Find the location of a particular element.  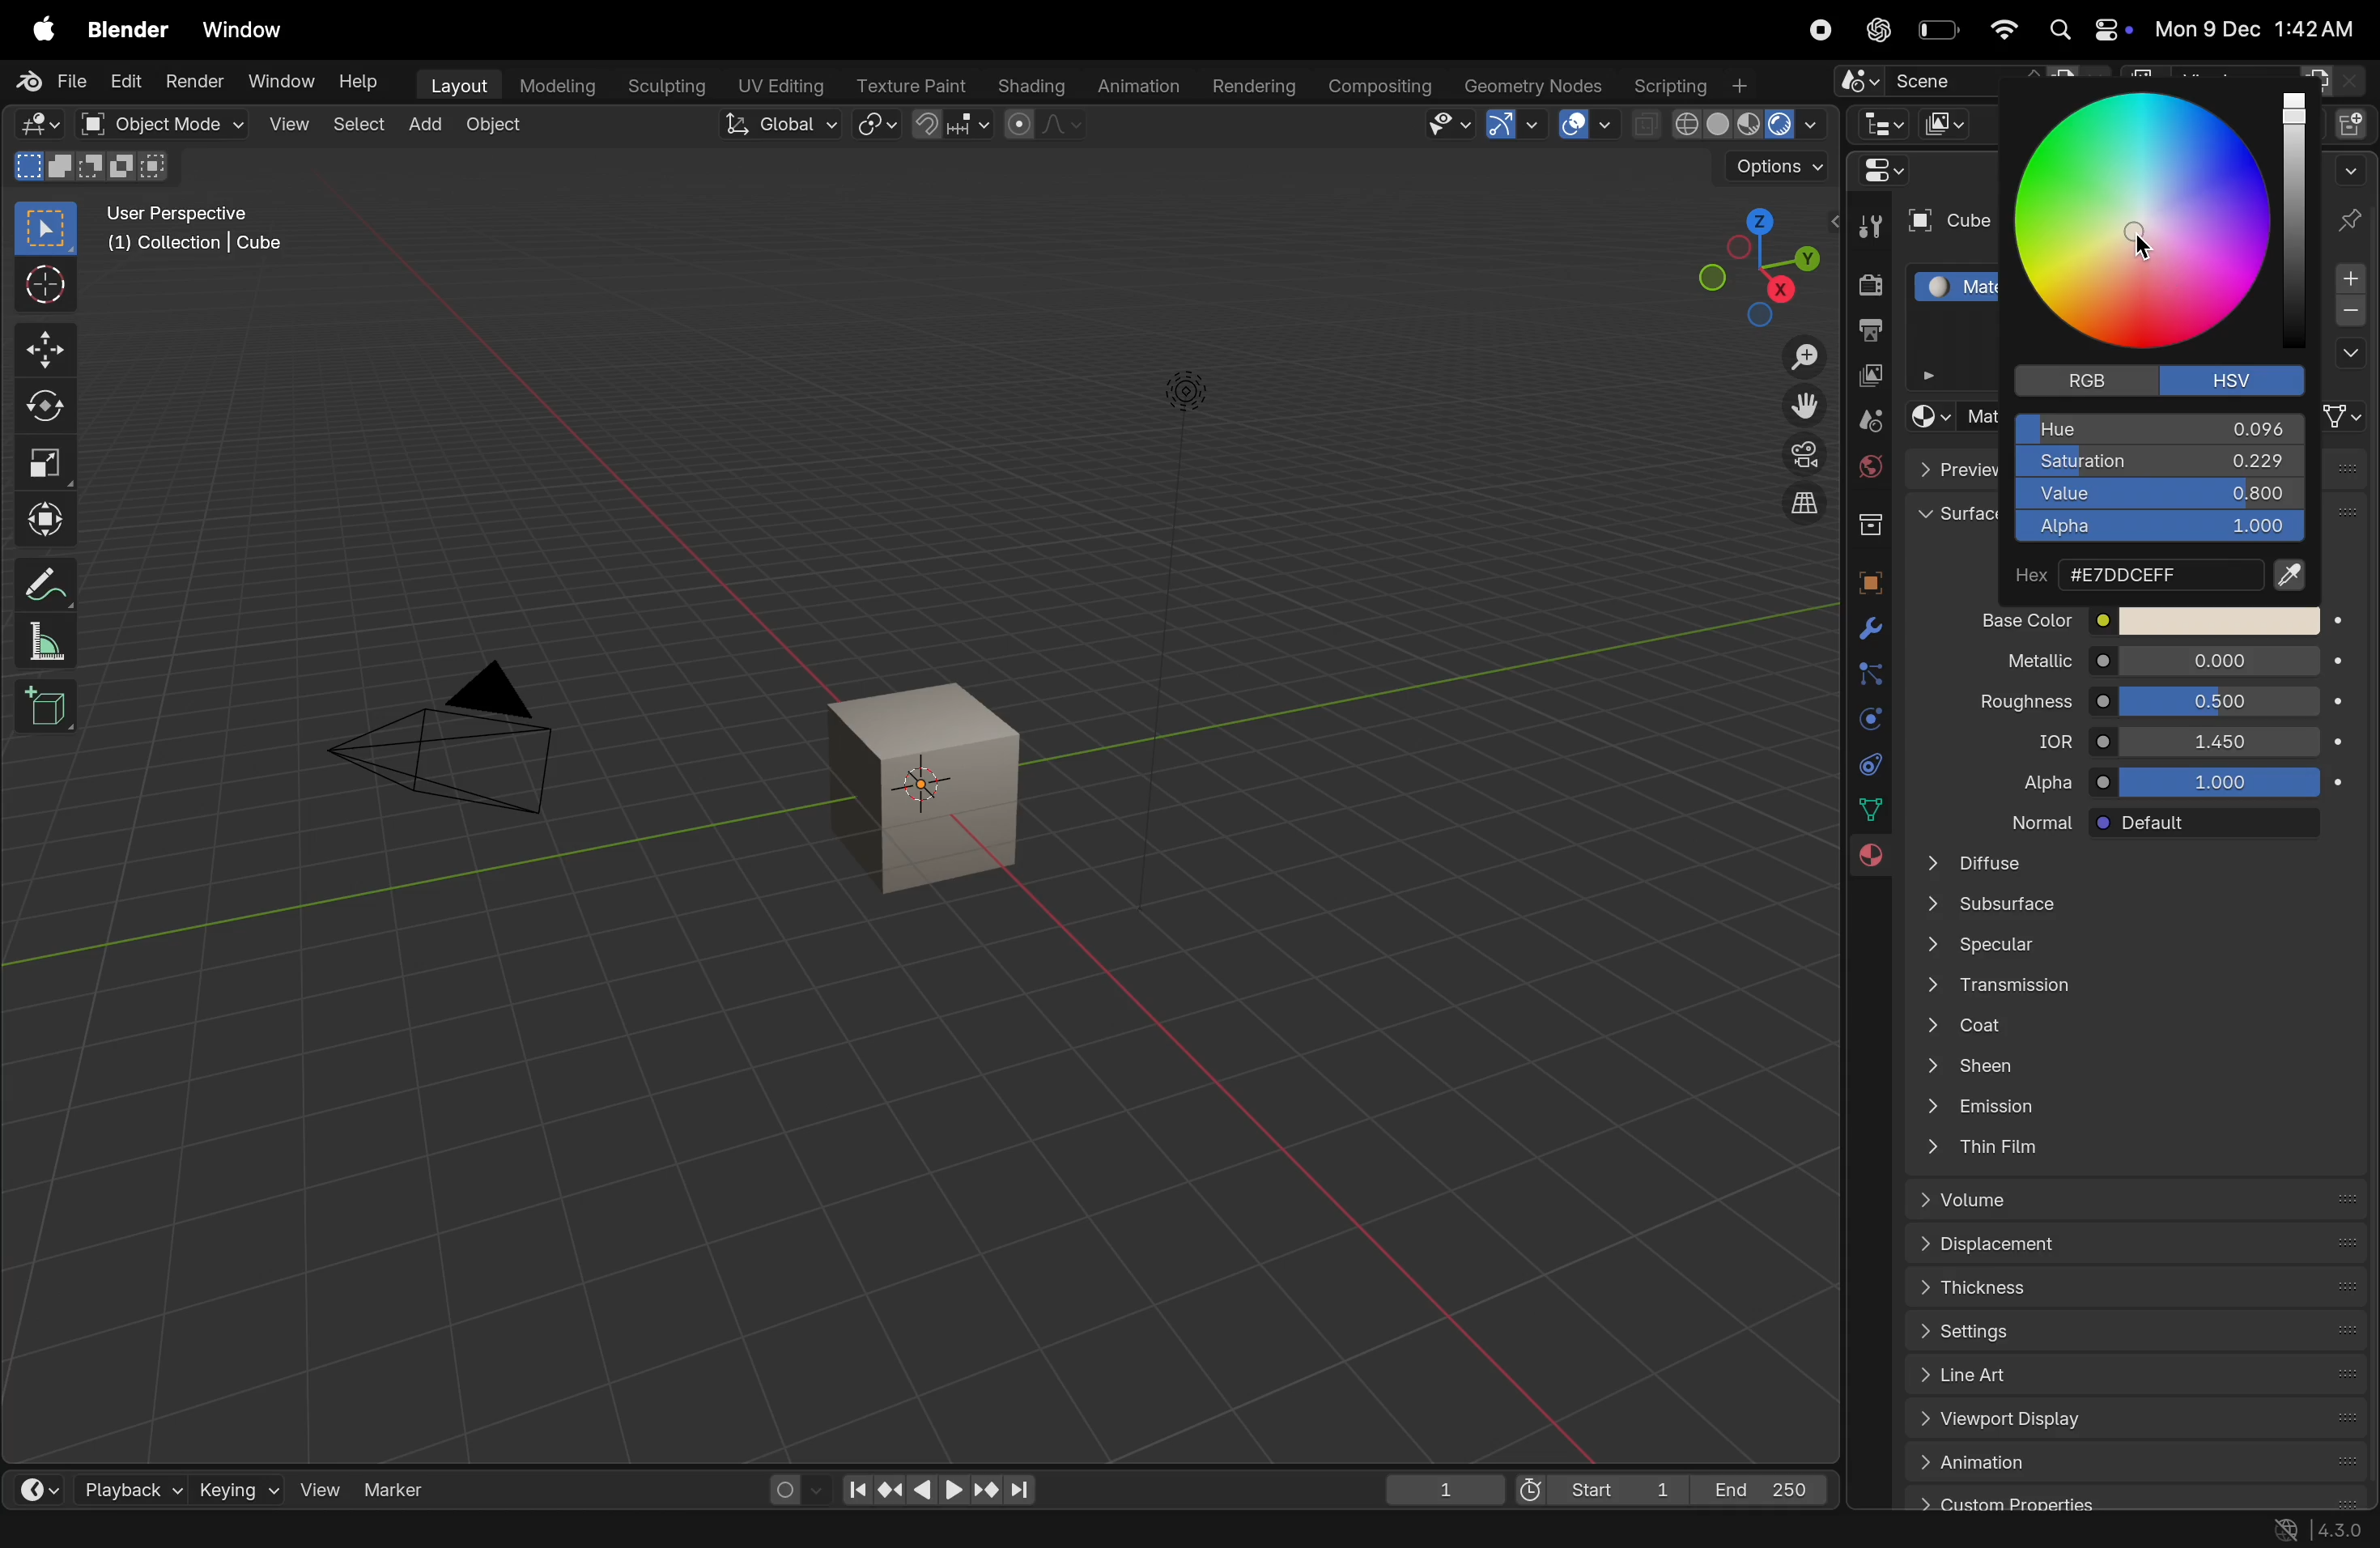

color wheel is located at coordinates (2153, 227).